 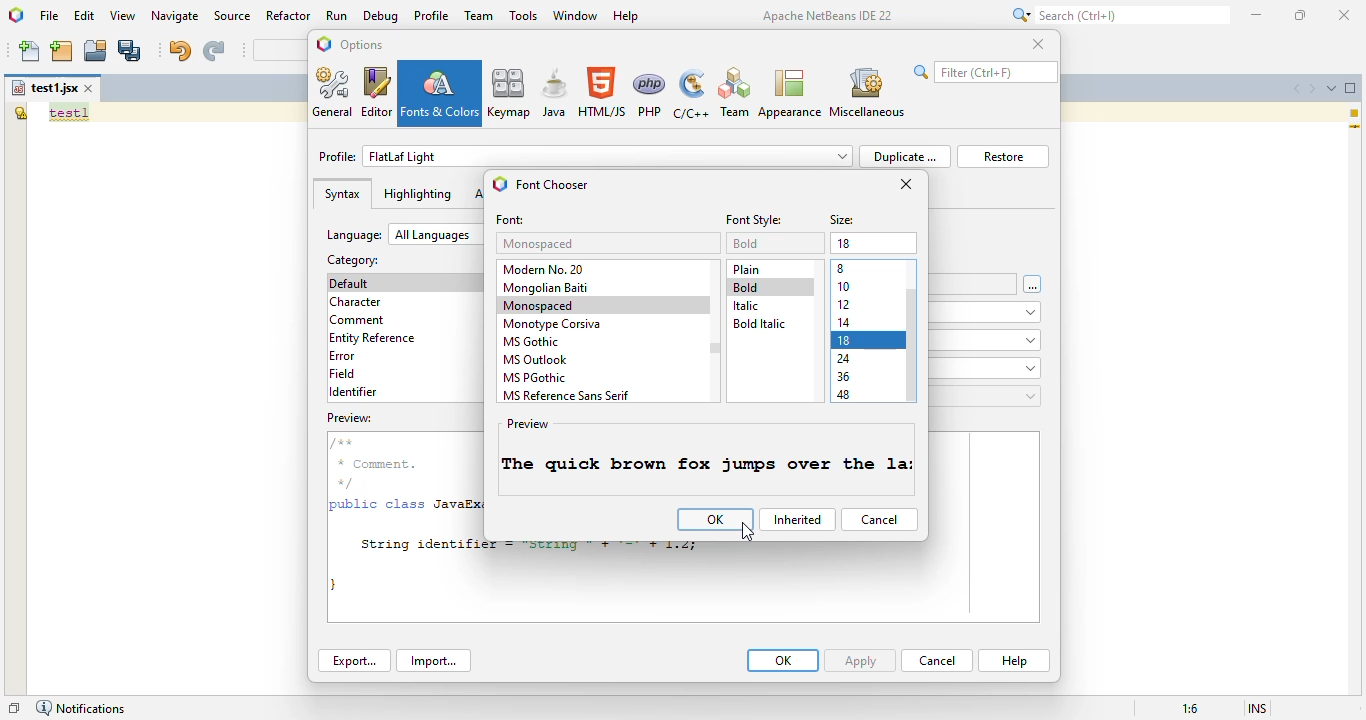 I want to click on /**, so click(x=344, y=443).